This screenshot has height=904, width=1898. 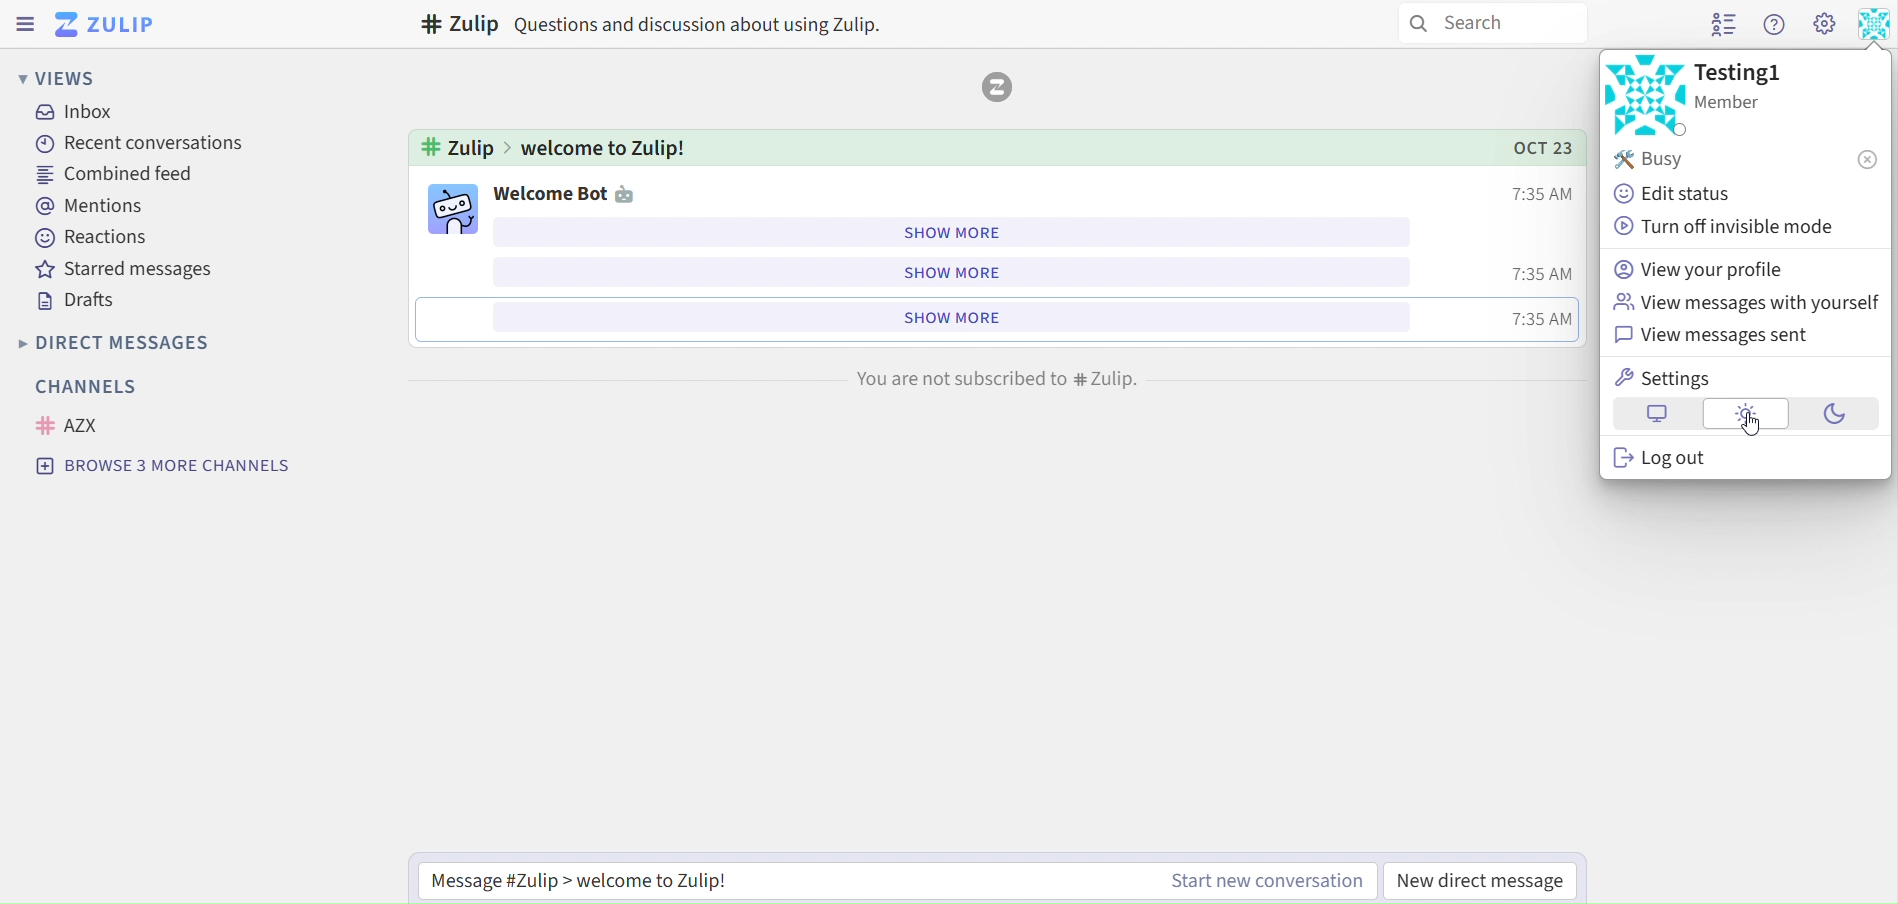 I want to click on #Zulip Questions and discussion about using Zulip., so click(x=659, y=25).